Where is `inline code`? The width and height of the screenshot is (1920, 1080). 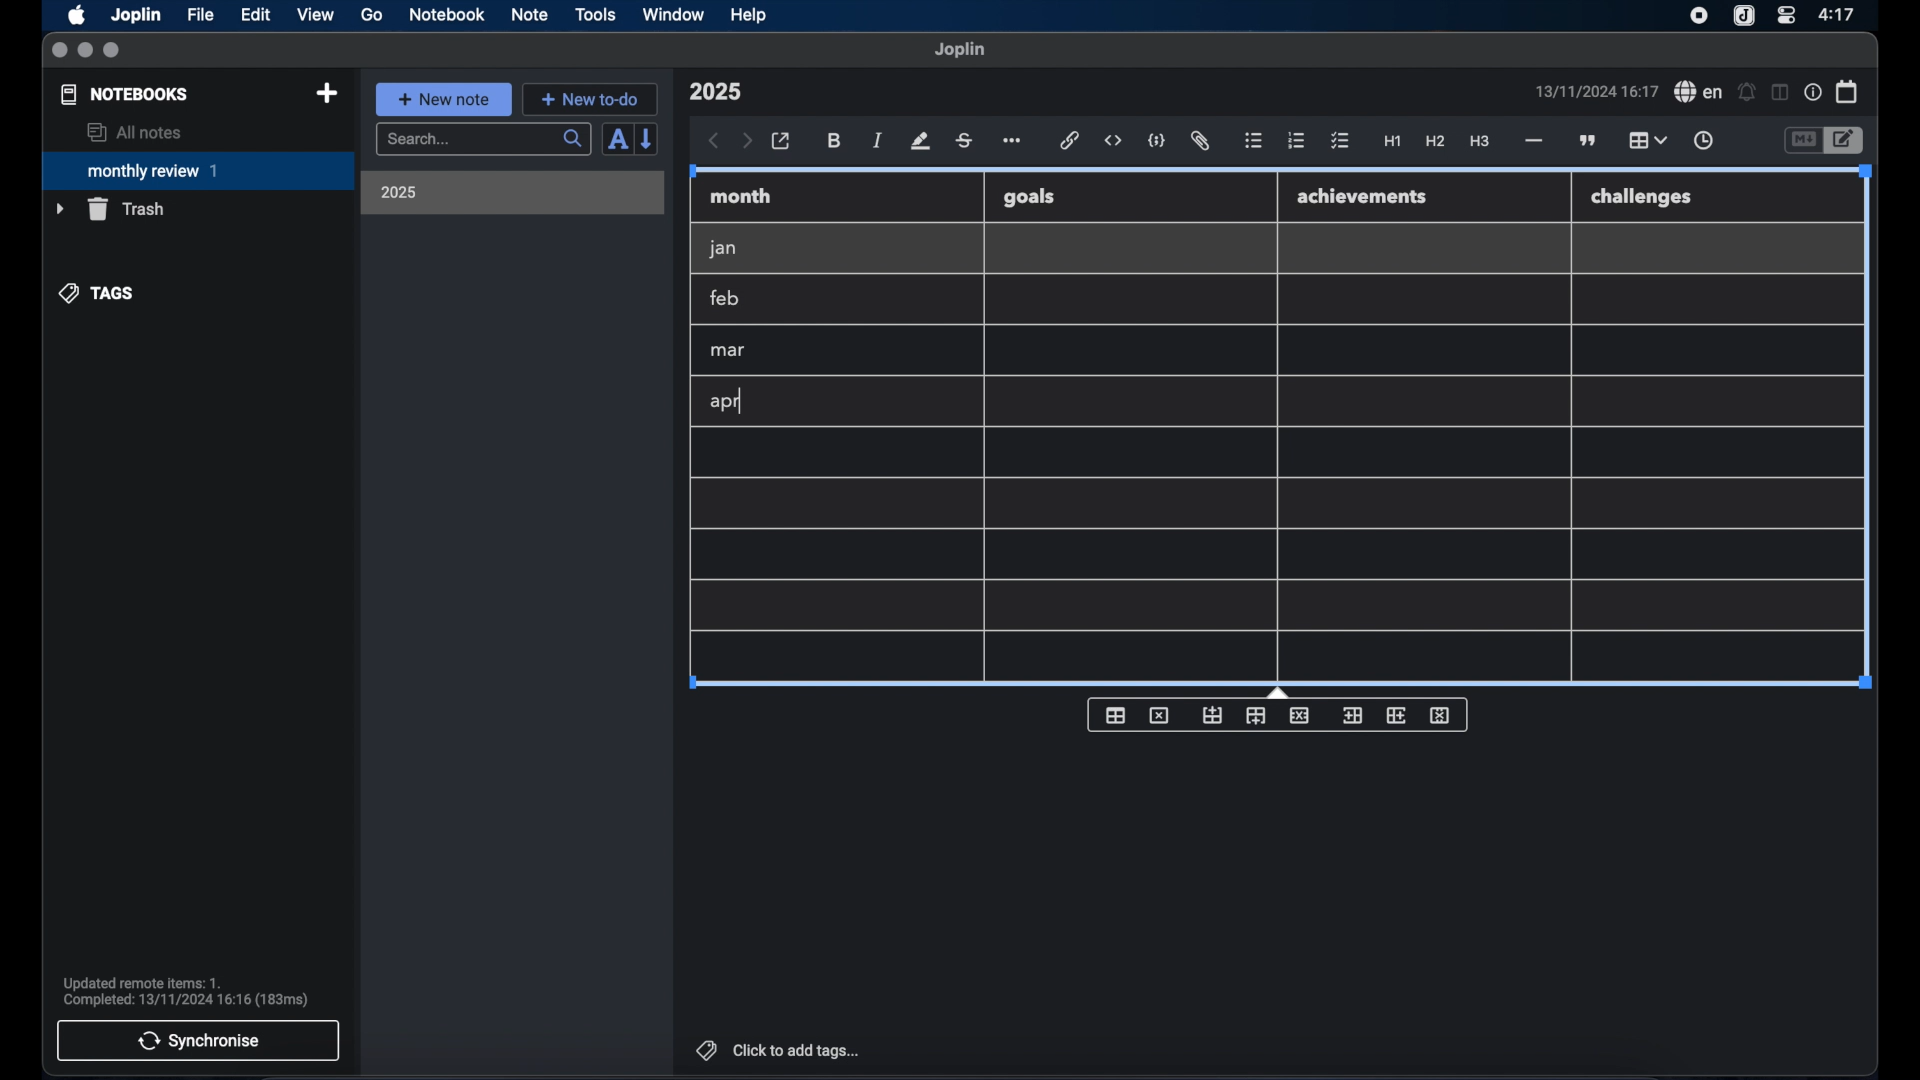
inline code is located at coordinates (1113, 141).